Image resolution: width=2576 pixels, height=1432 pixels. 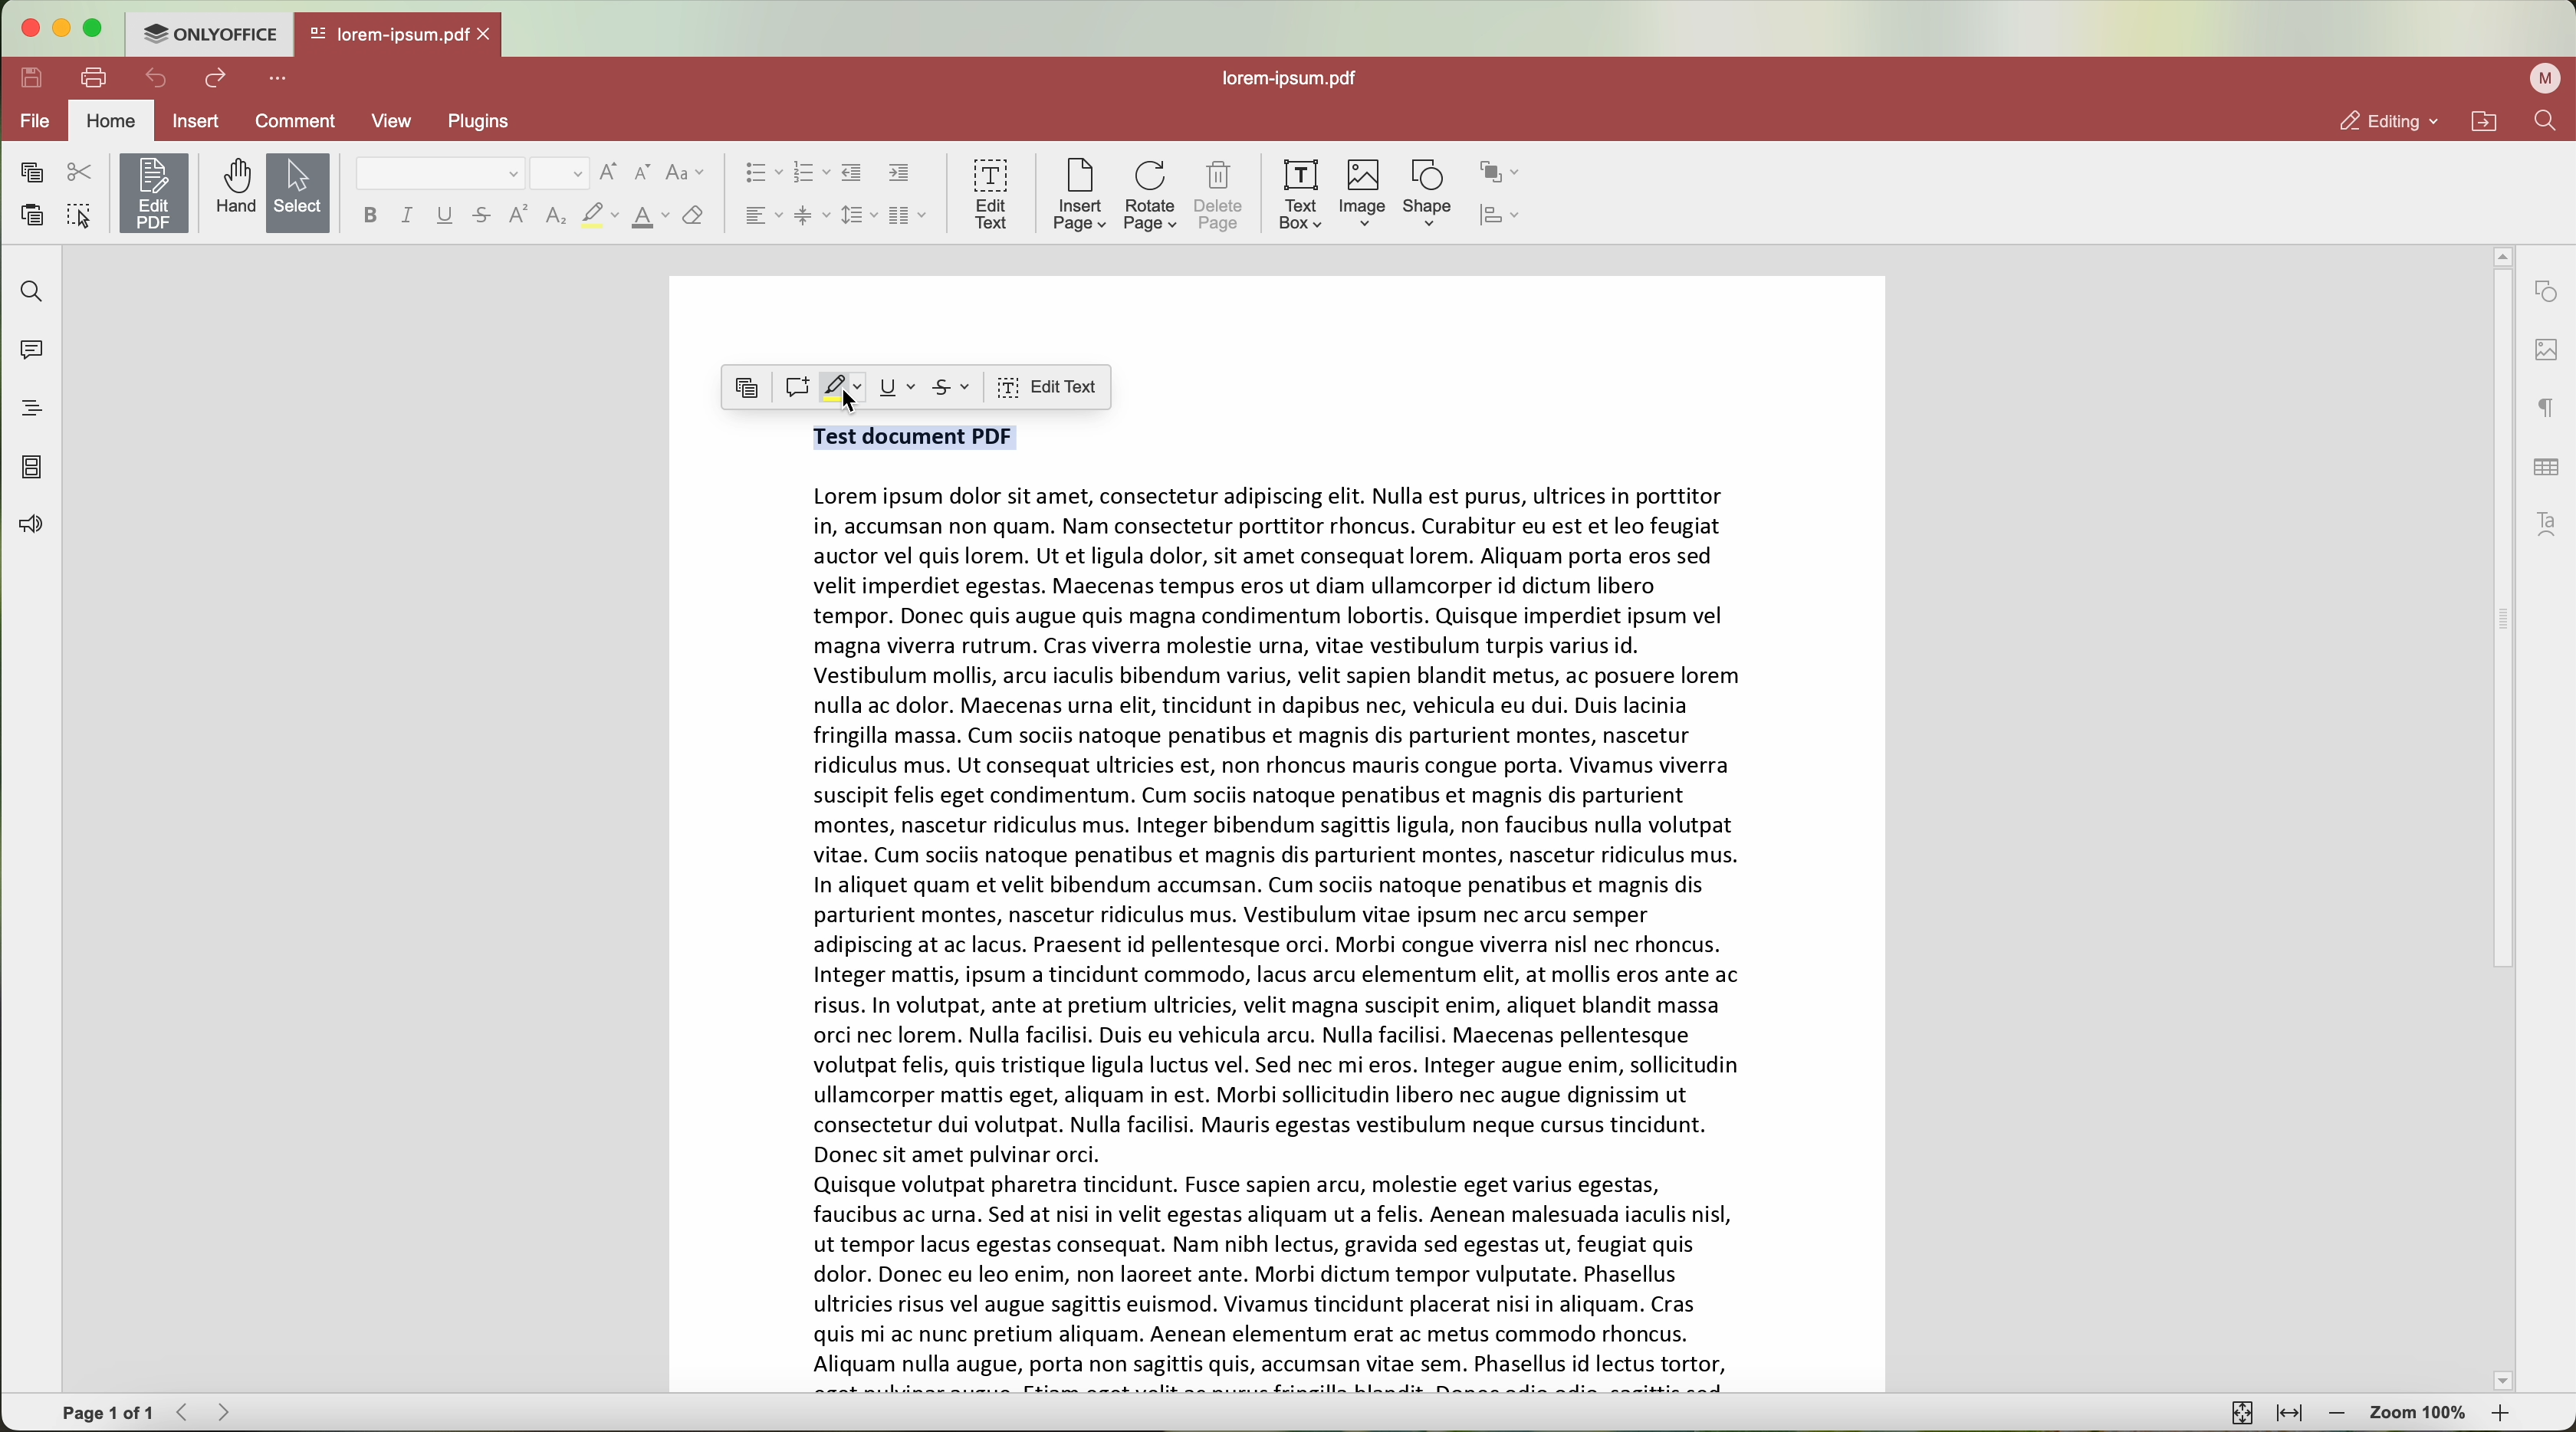 I want to click on maximize program, so click(x=98, y=29).